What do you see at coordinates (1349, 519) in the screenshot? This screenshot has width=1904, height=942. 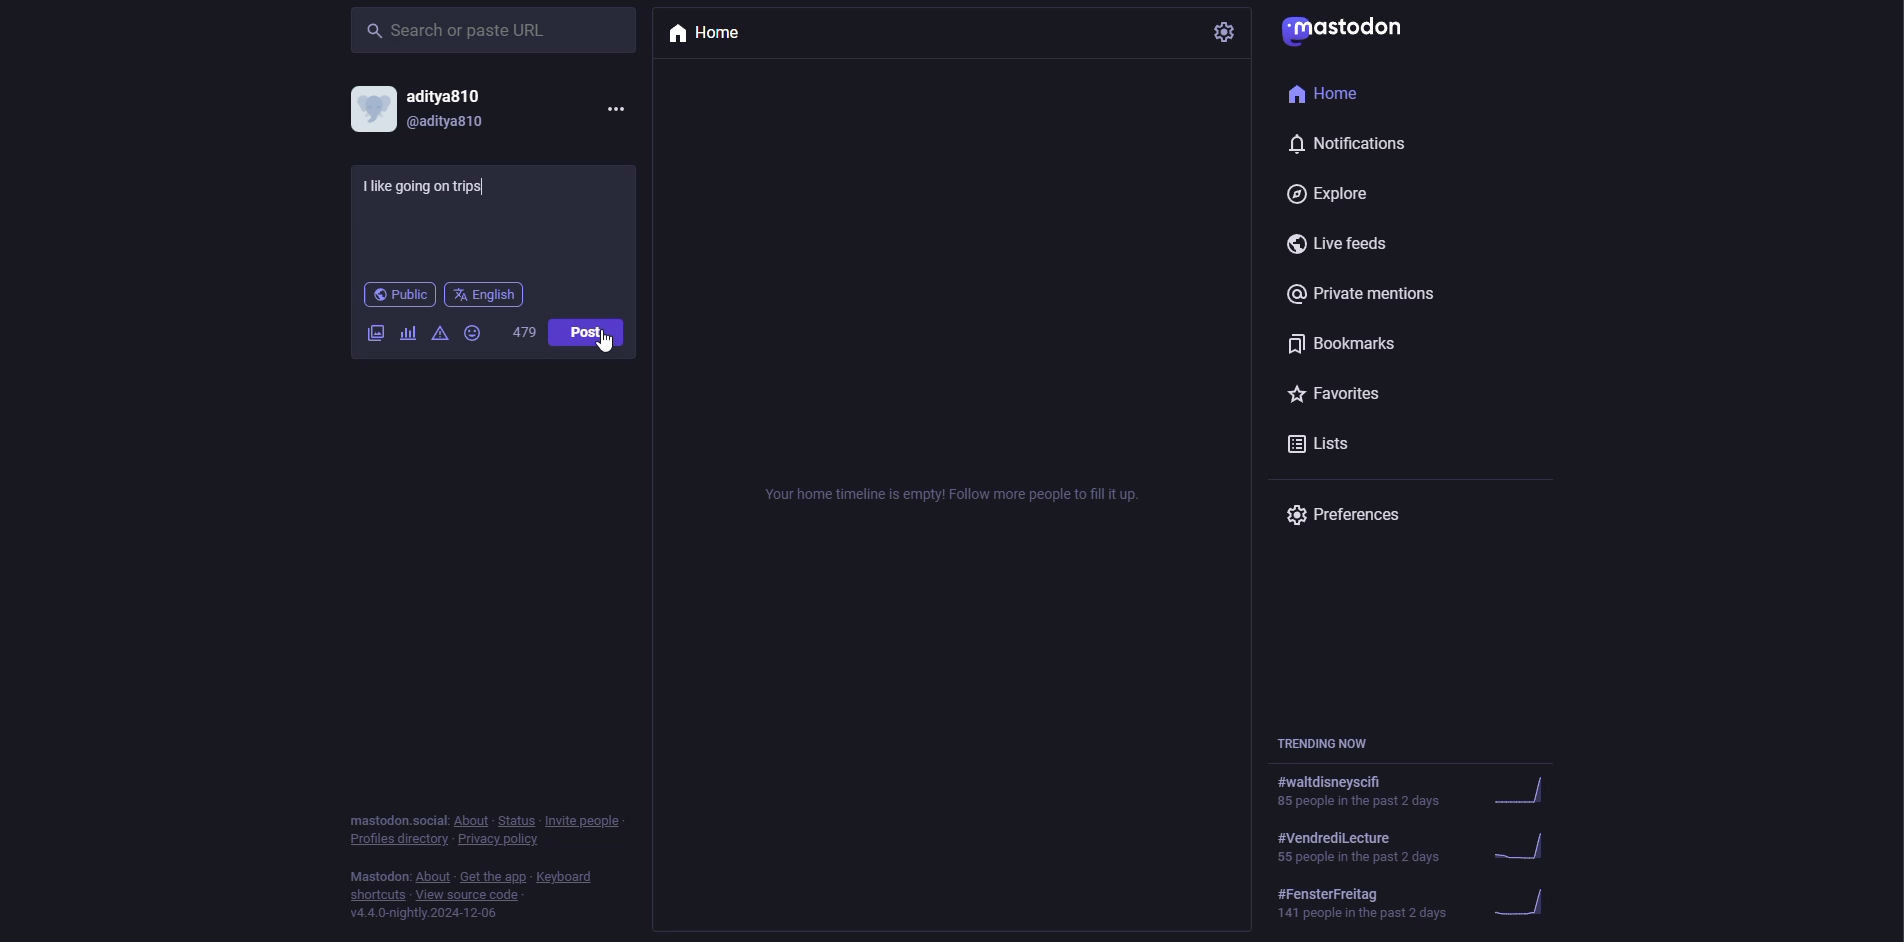 I see `preferences` at bounding box center [1349, 519].